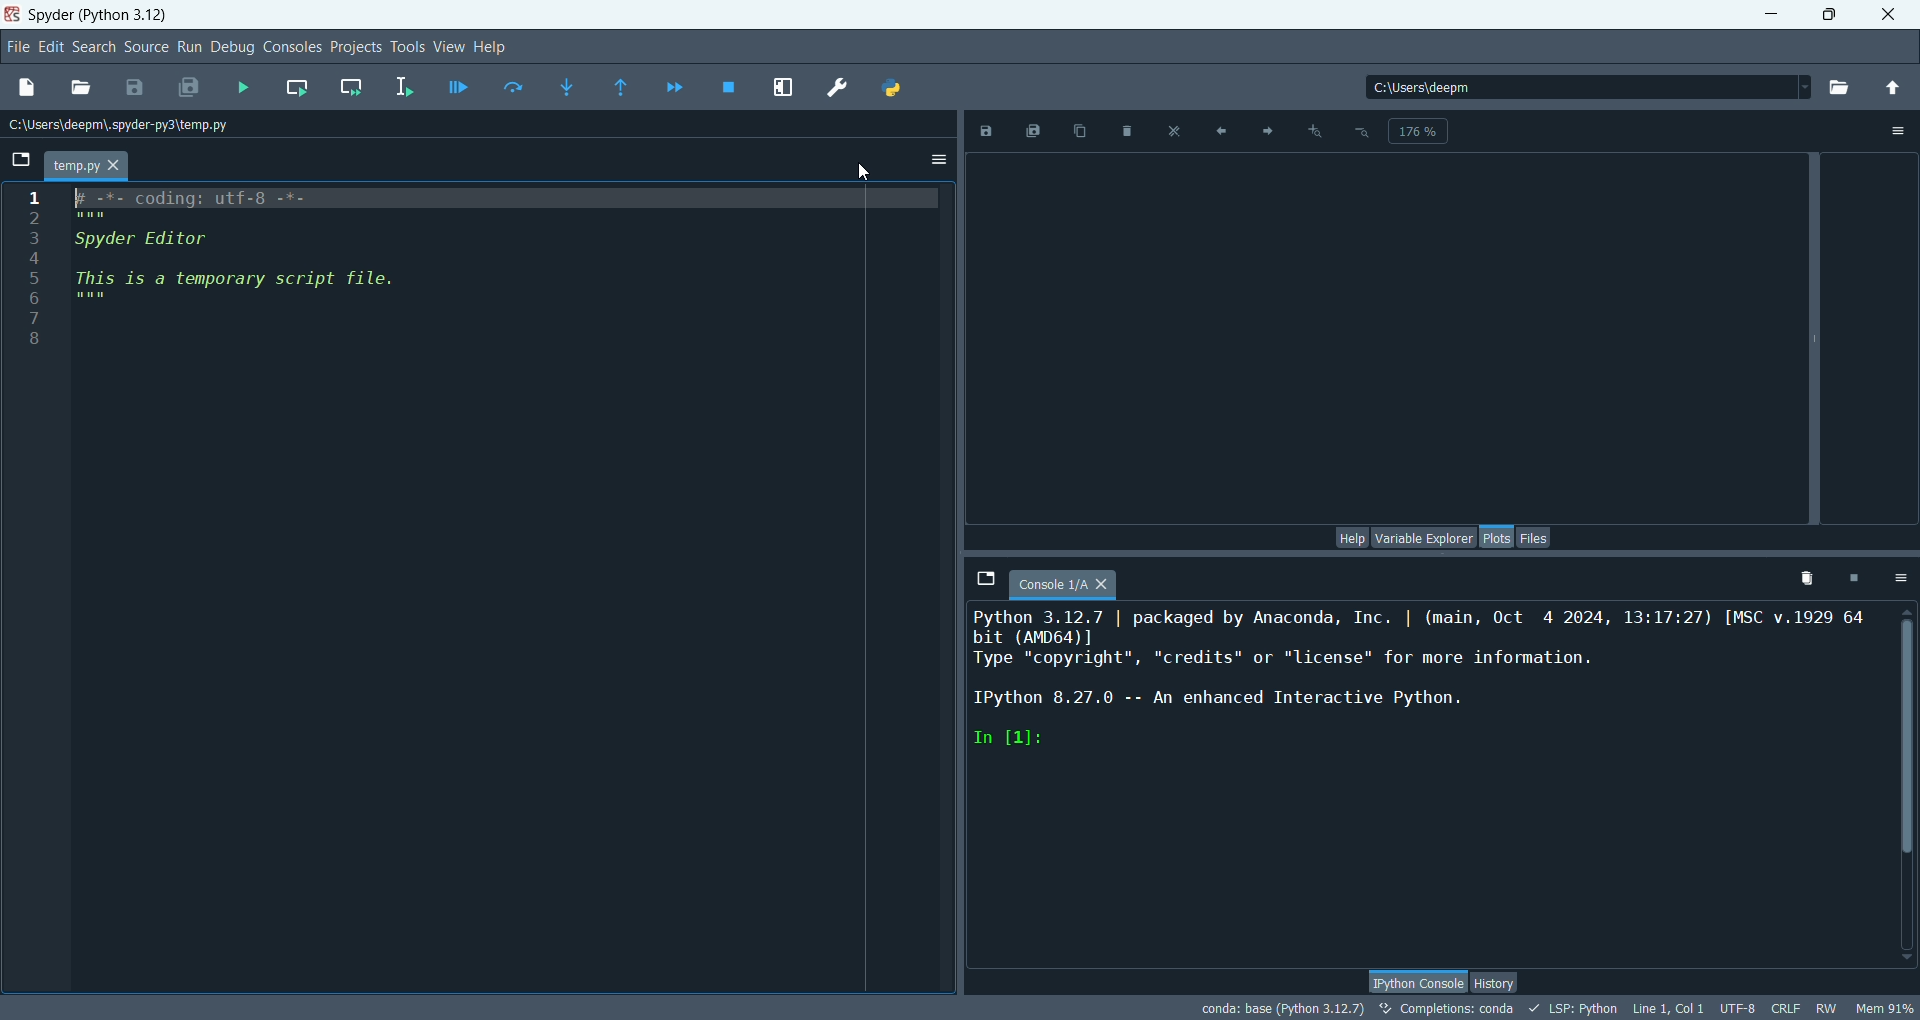  Describe the element at coordinates (192, 47) in the screenshot. I see `run` at that location.